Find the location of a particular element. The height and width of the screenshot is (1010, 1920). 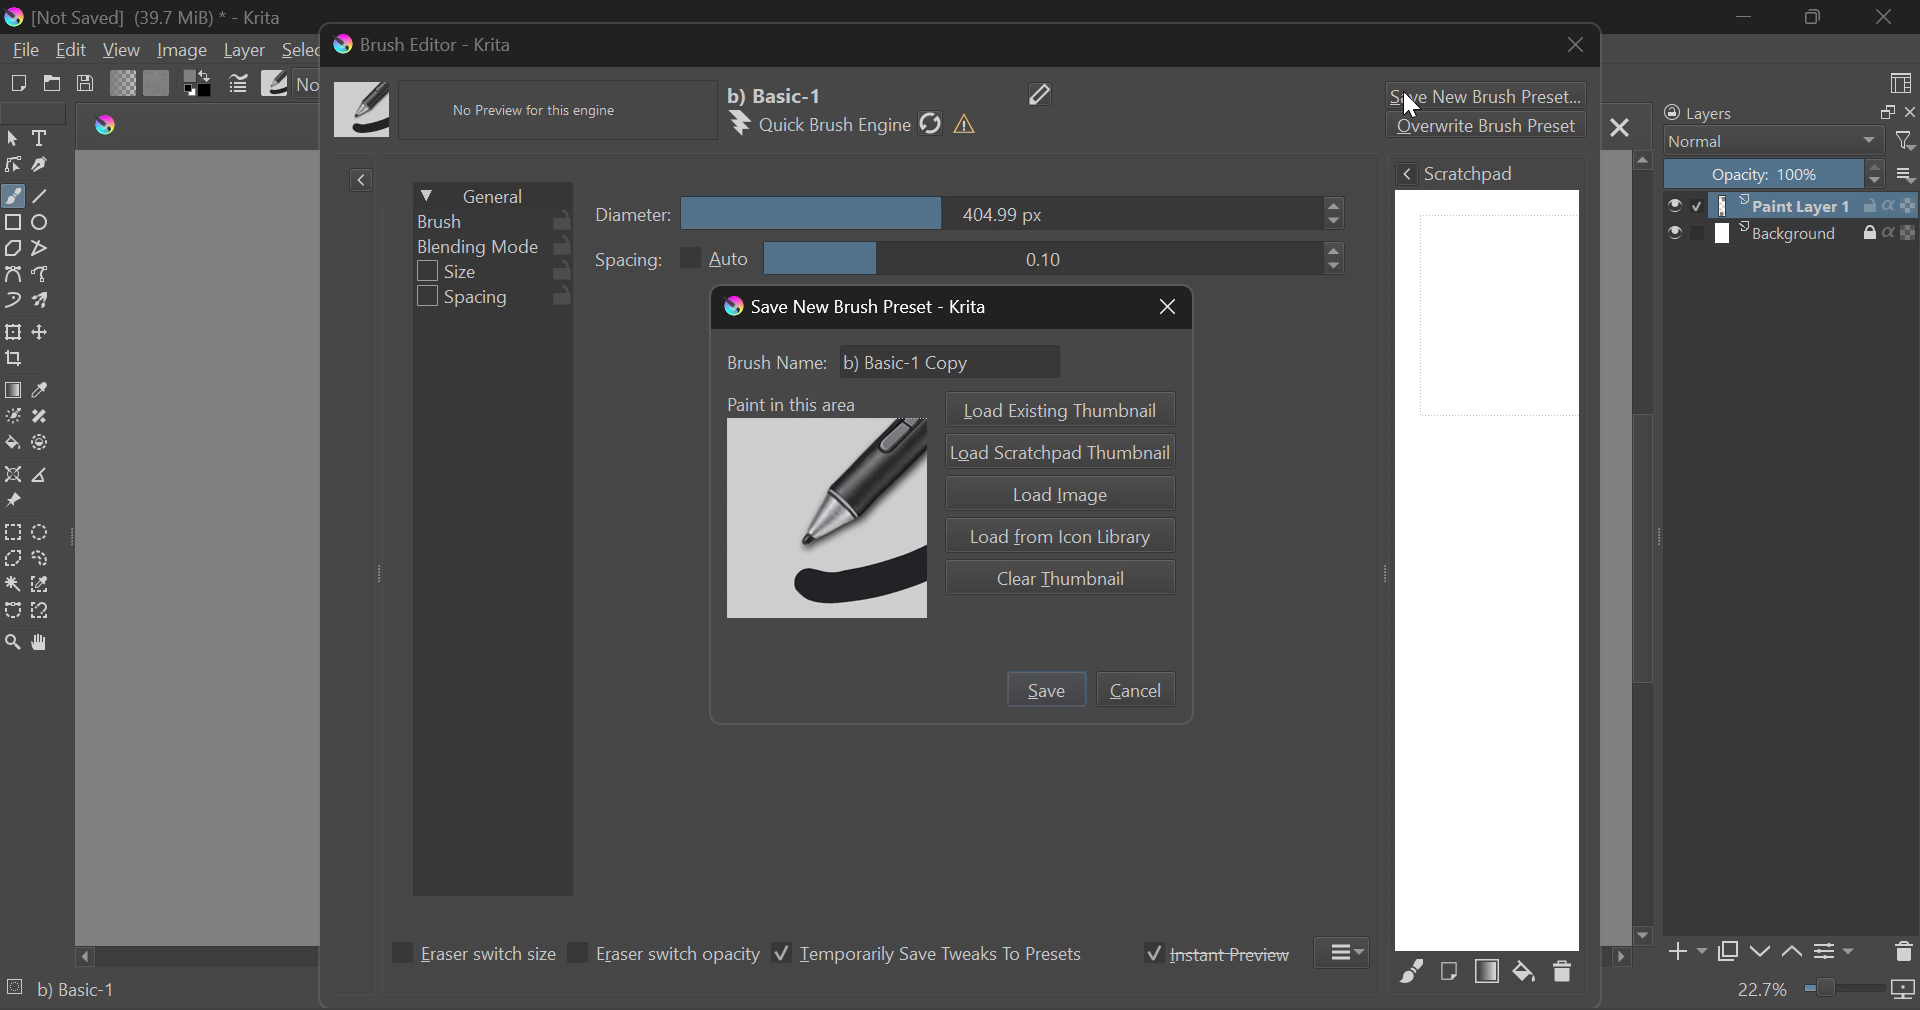

Move Layer Up is located at coordinates (1792, 954).